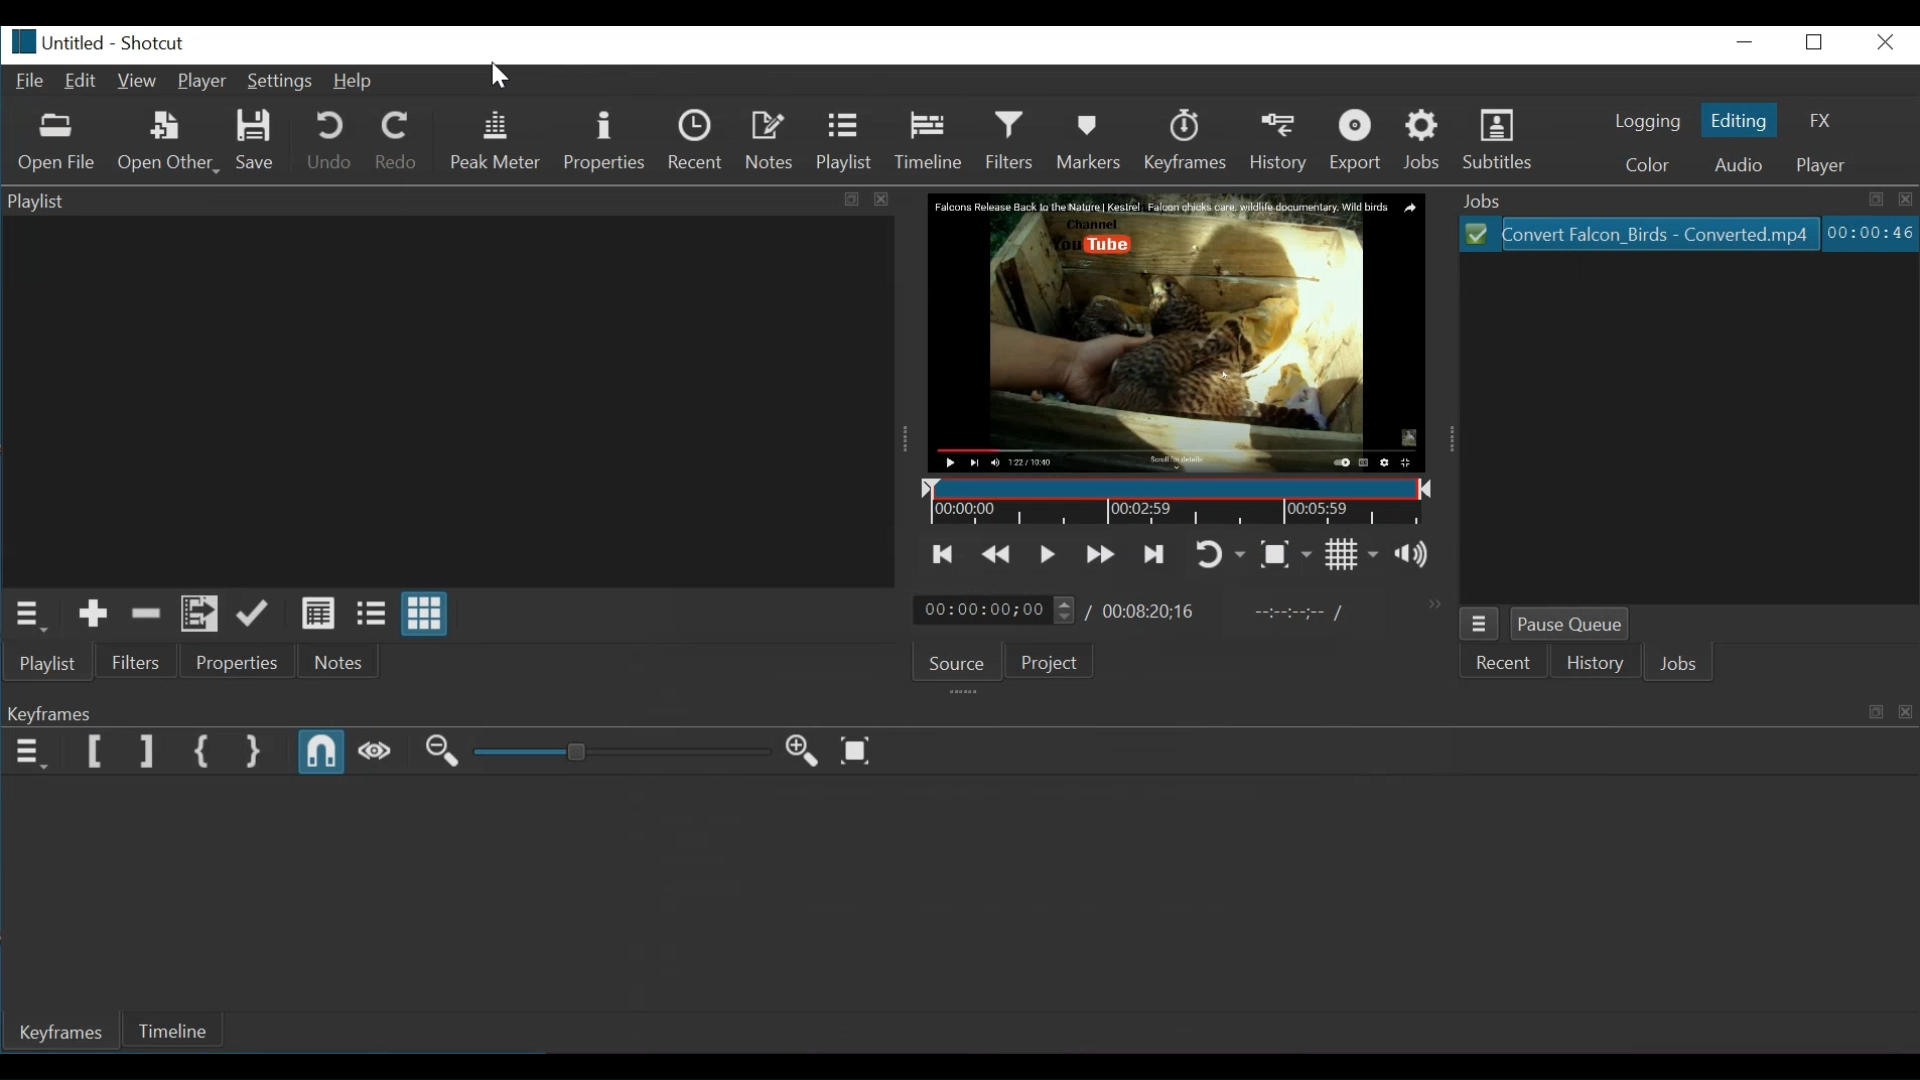  Describe the element at coordinates (1749, 46) in the screenshot. I see `minimize` at that location.